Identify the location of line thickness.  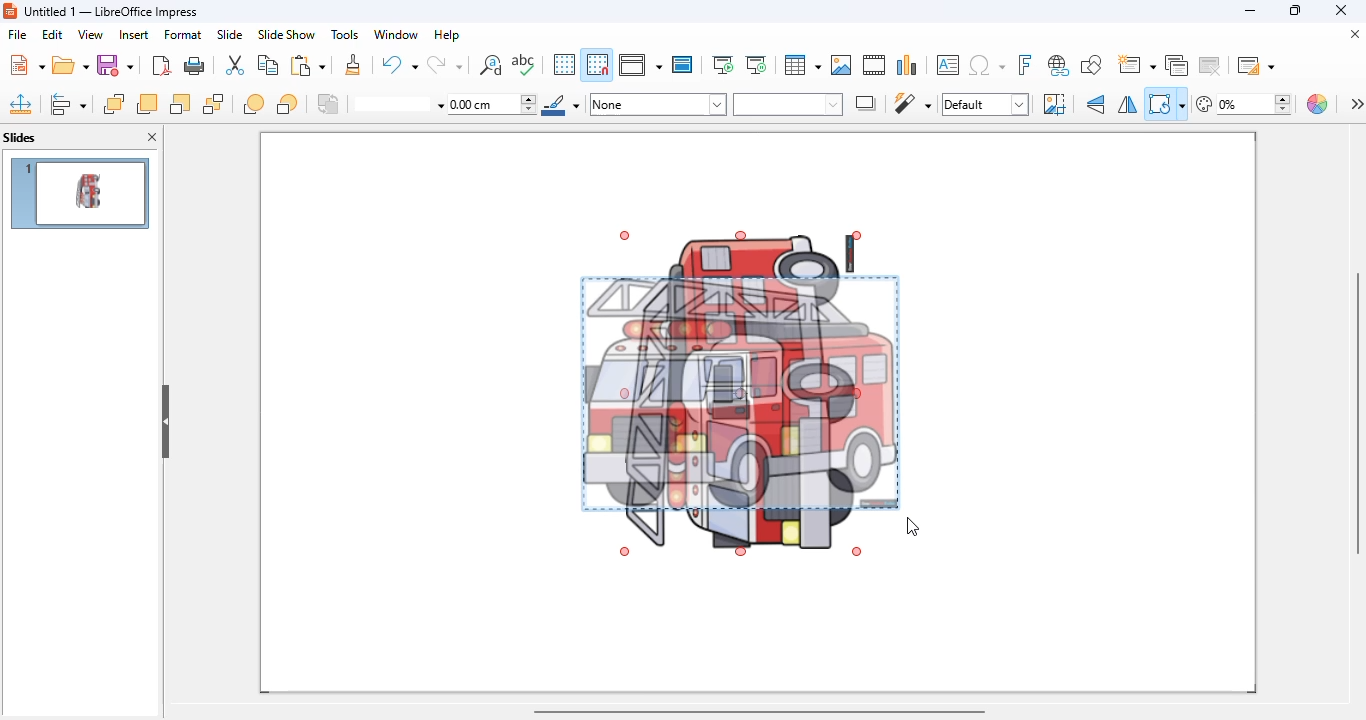
(493, 105).